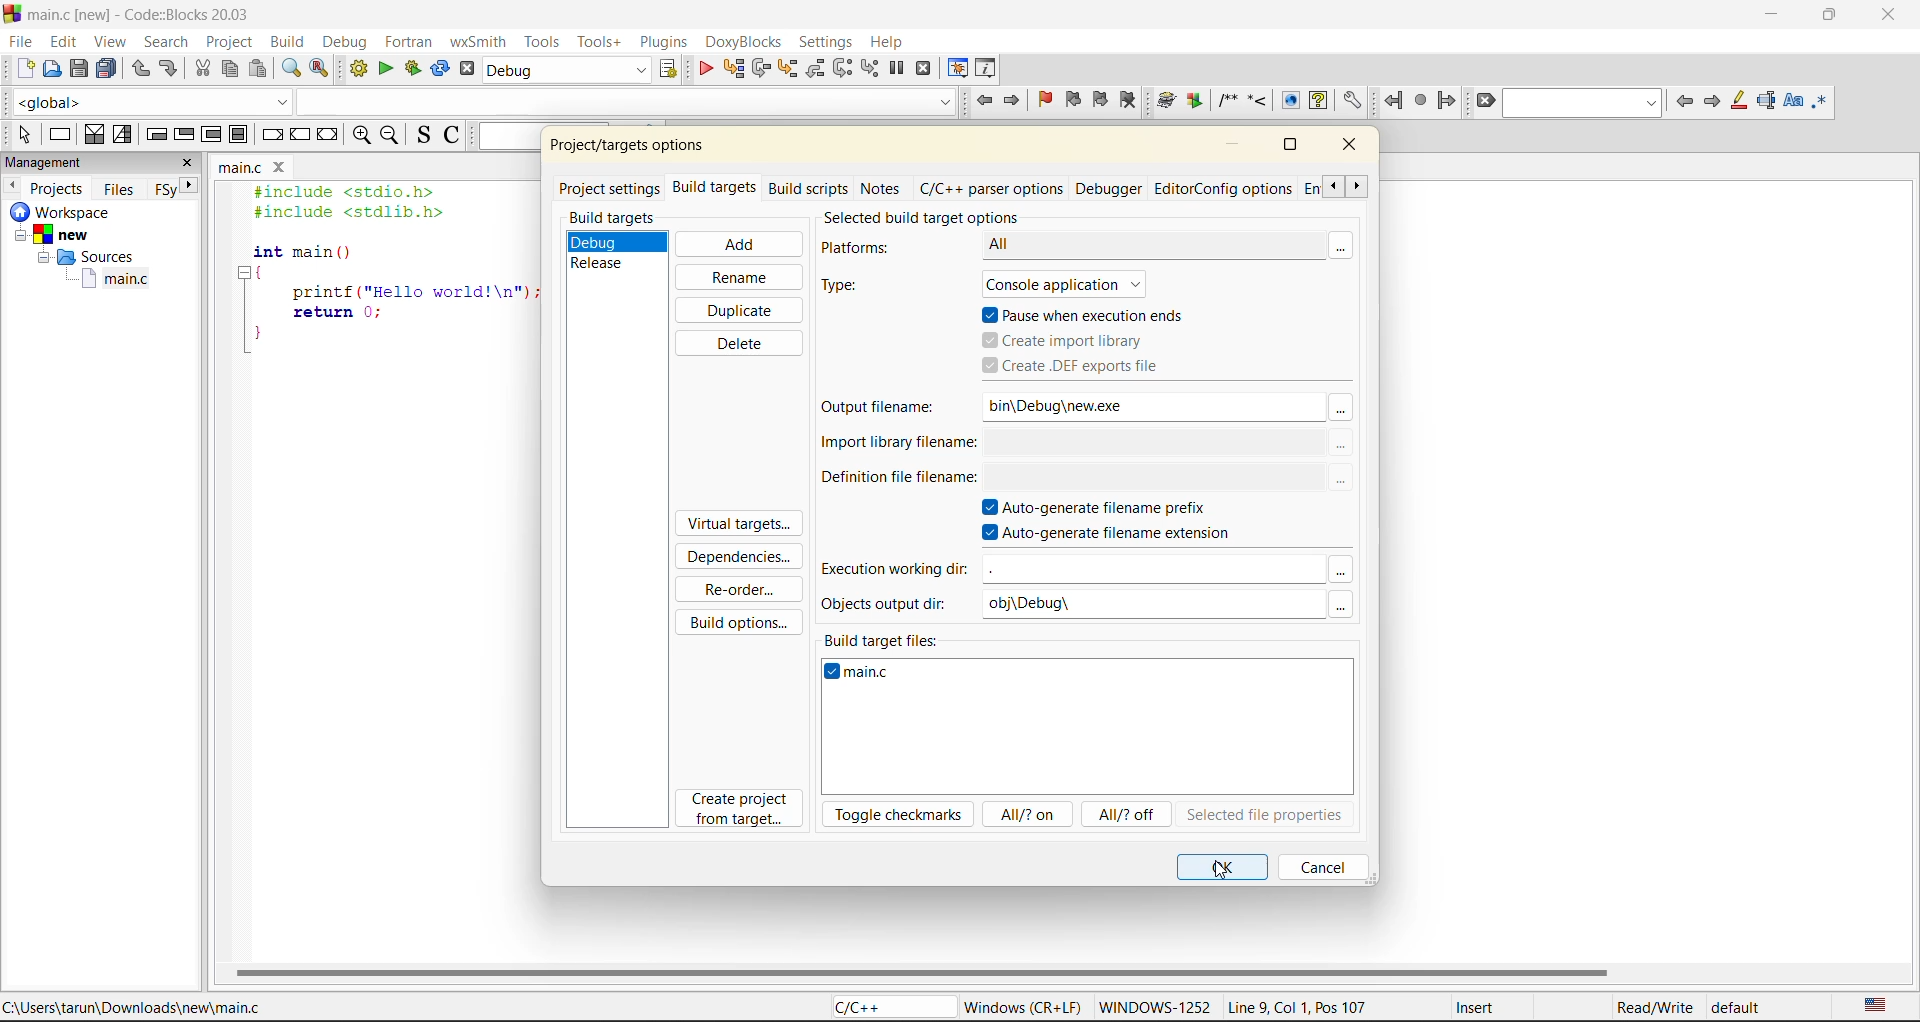 The height and width of the screenshot is (1022, 1920). I want to click on C/C++, so click(883, 1007).